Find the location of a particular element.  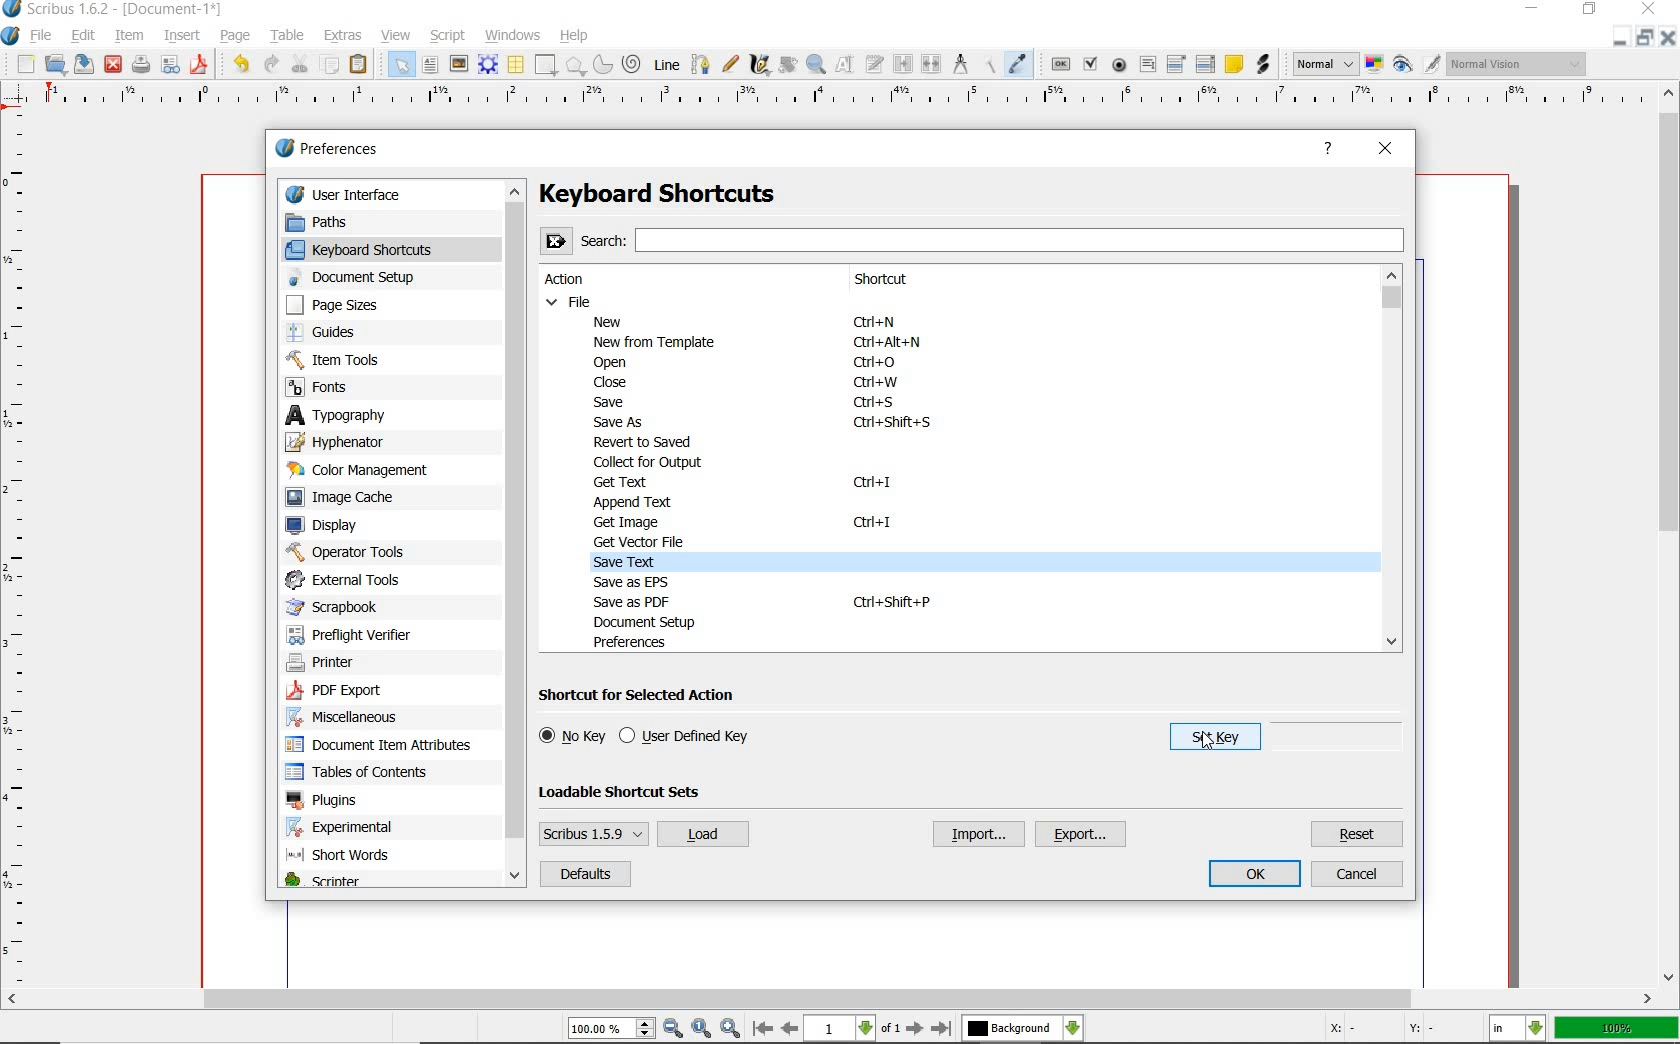

 is located at coordinates (170, 68).